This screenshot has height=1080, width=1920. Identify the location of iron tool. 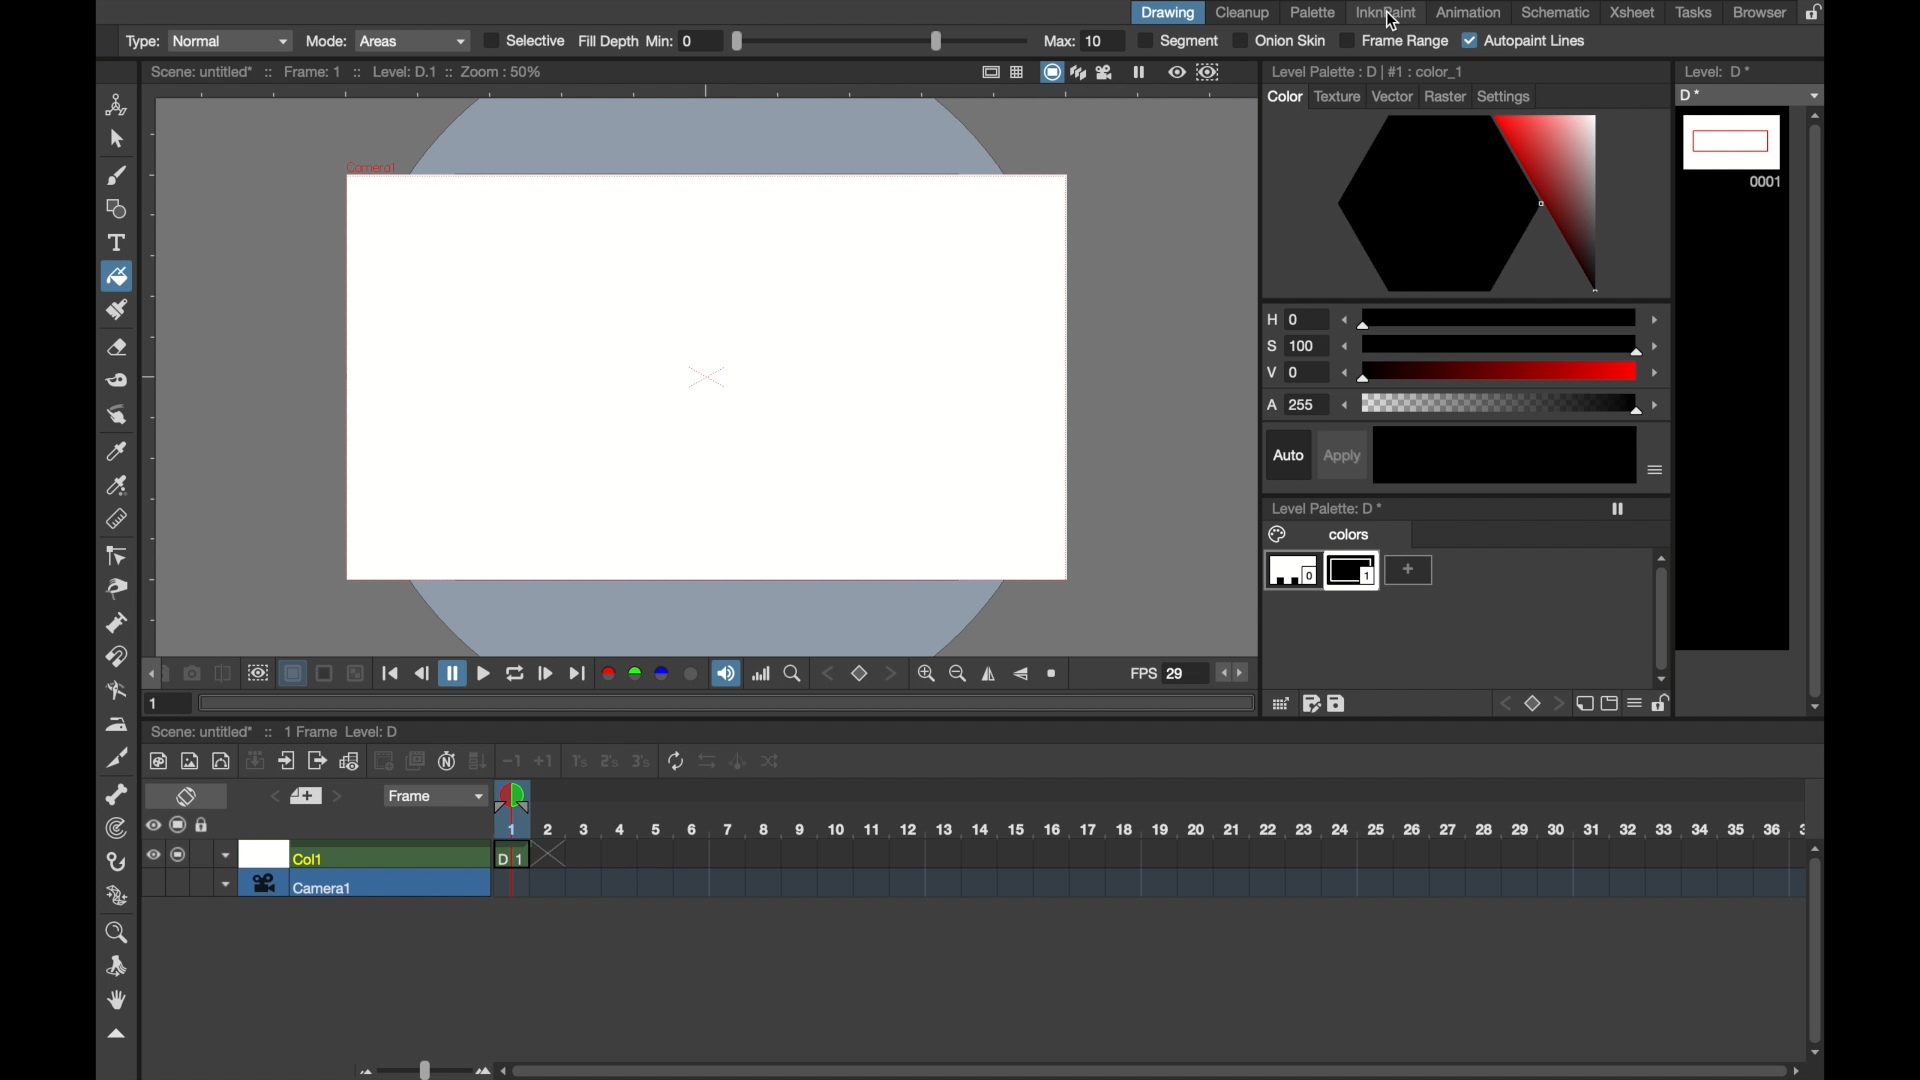
(119, 725).